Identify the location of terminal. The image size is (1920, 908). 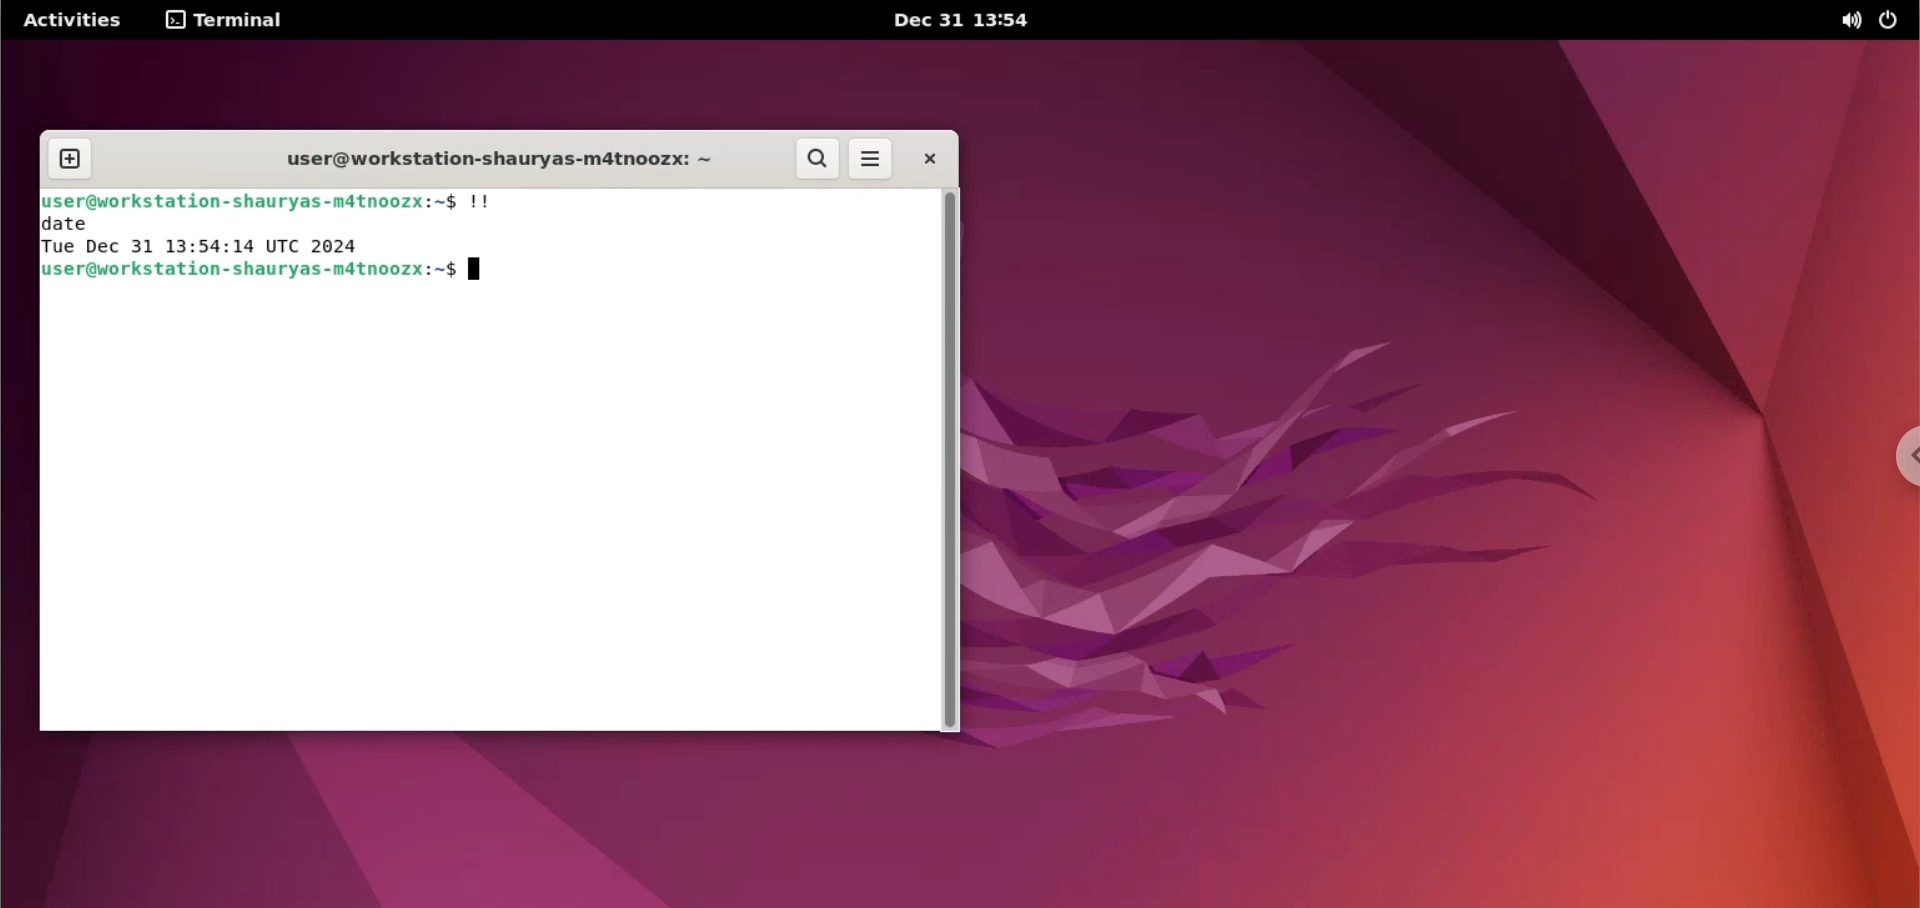
(232, 18).